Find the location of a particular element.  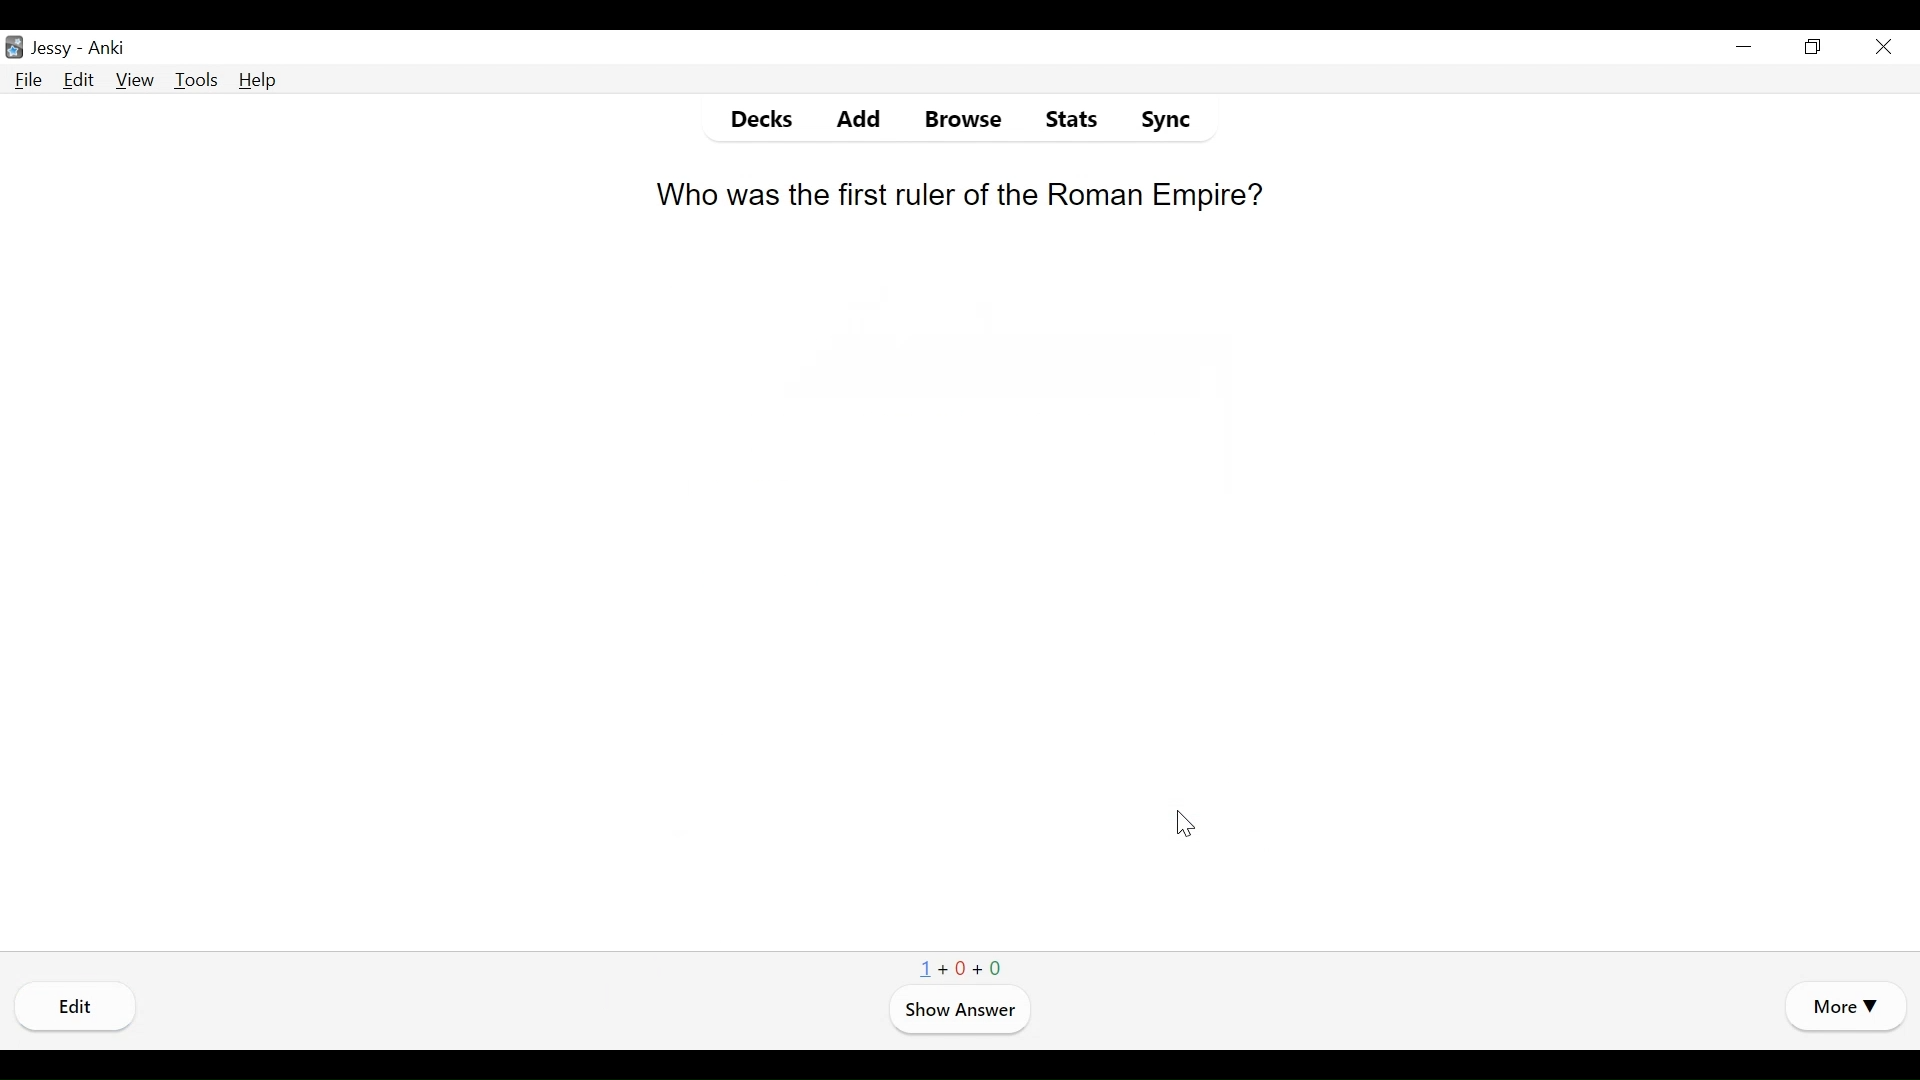

Add is located at coordinates (845, 119).